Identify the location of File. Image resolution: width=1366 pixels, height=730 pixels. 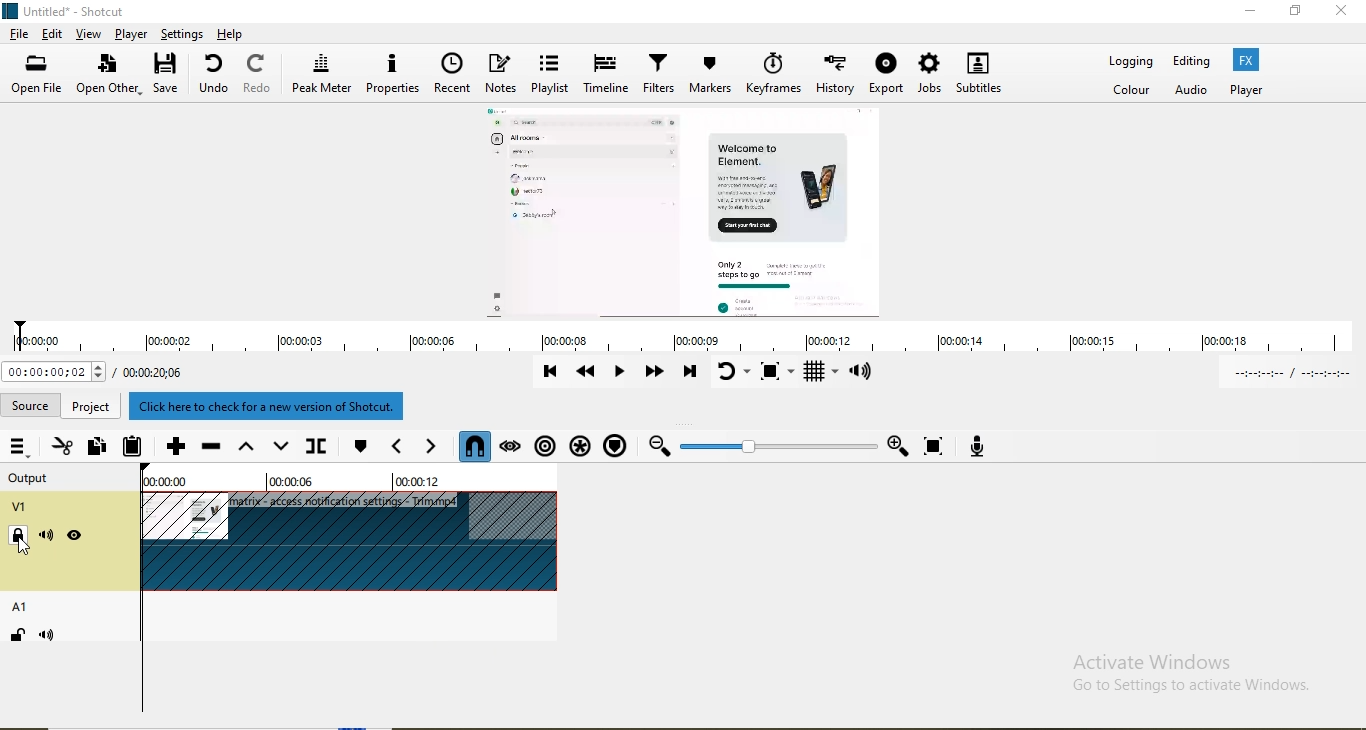
(21, 33).